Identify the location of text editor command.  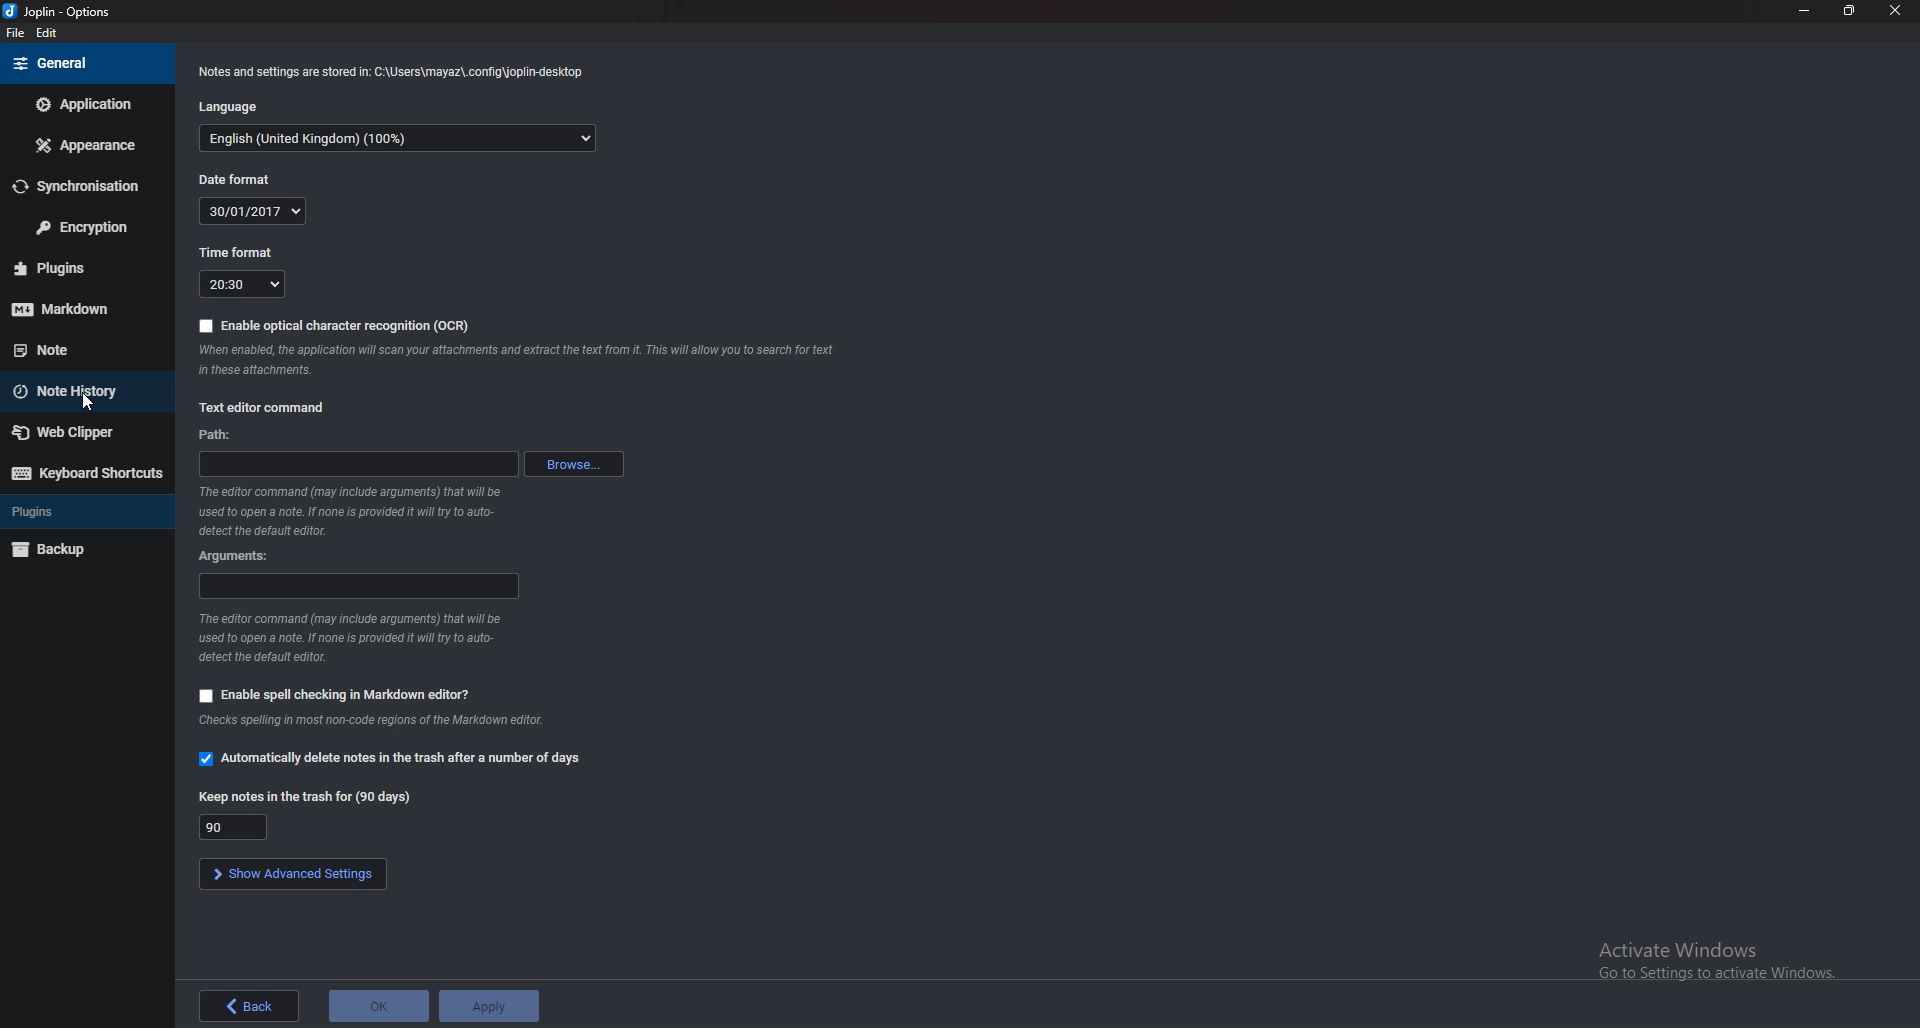
(266, 407).